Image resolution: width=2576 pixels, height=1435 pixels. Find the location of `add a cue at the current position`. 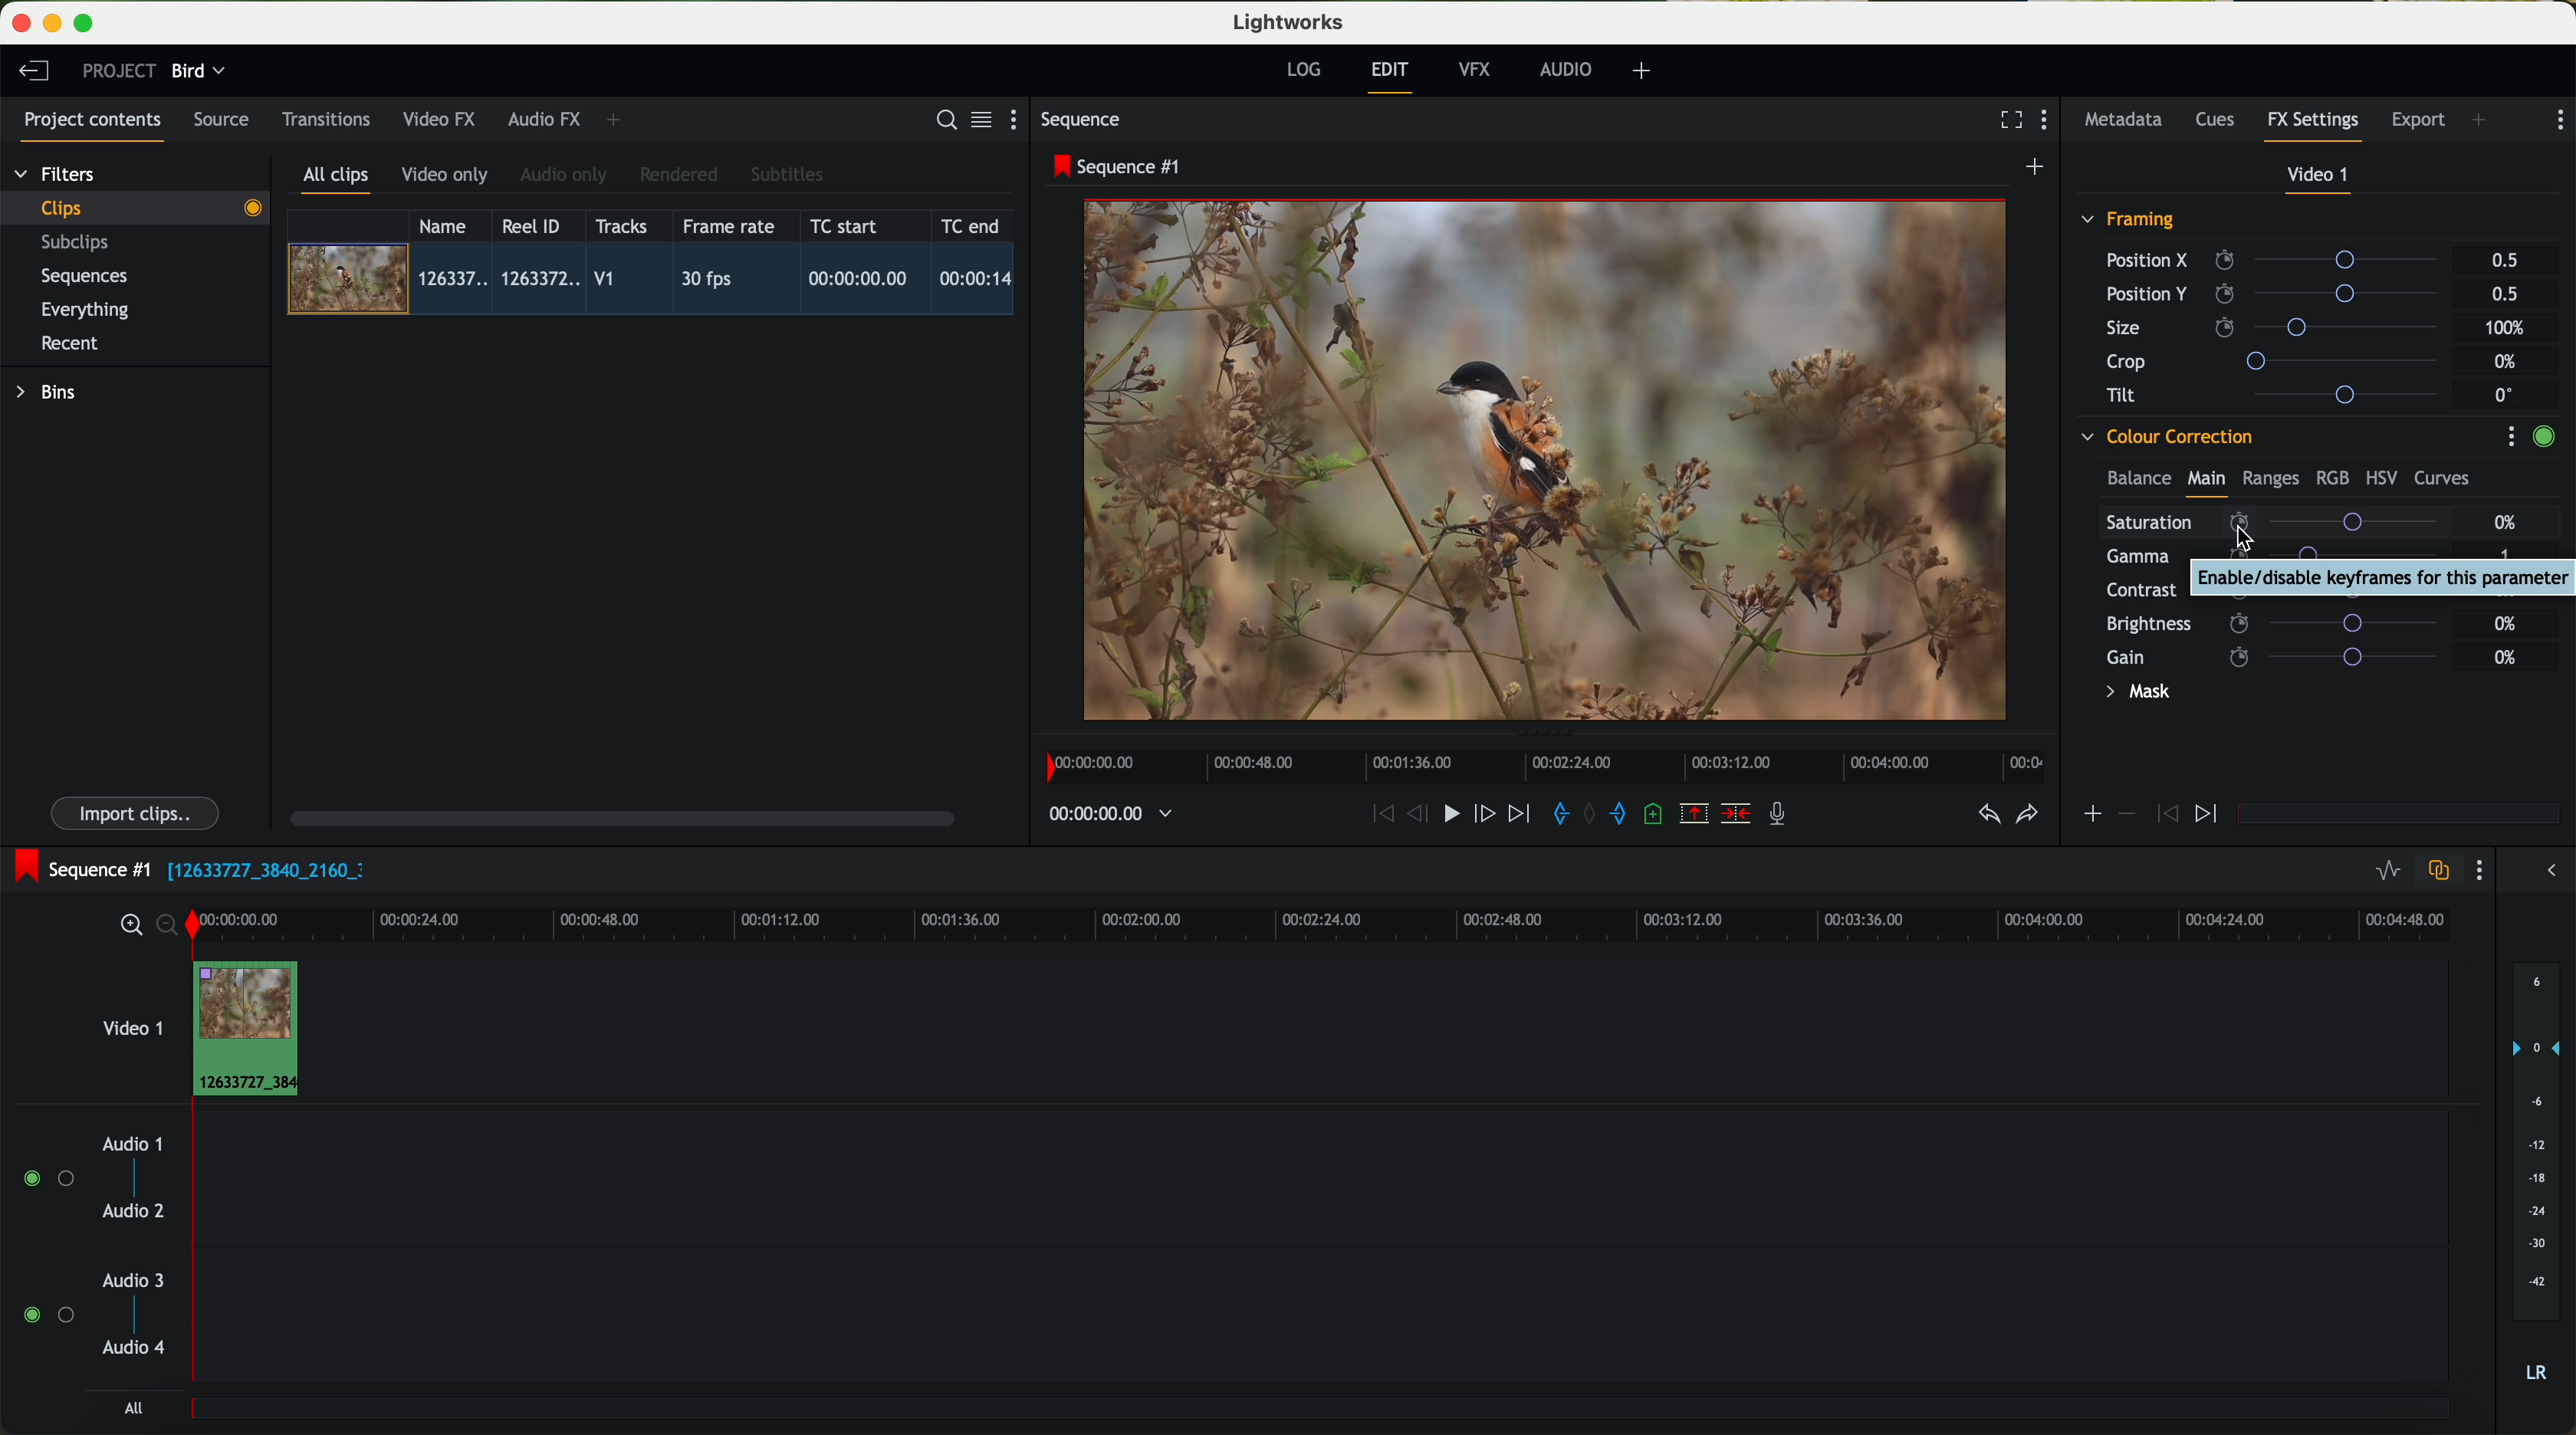

add a cue at the current position is located at coordinates (1656, 815).